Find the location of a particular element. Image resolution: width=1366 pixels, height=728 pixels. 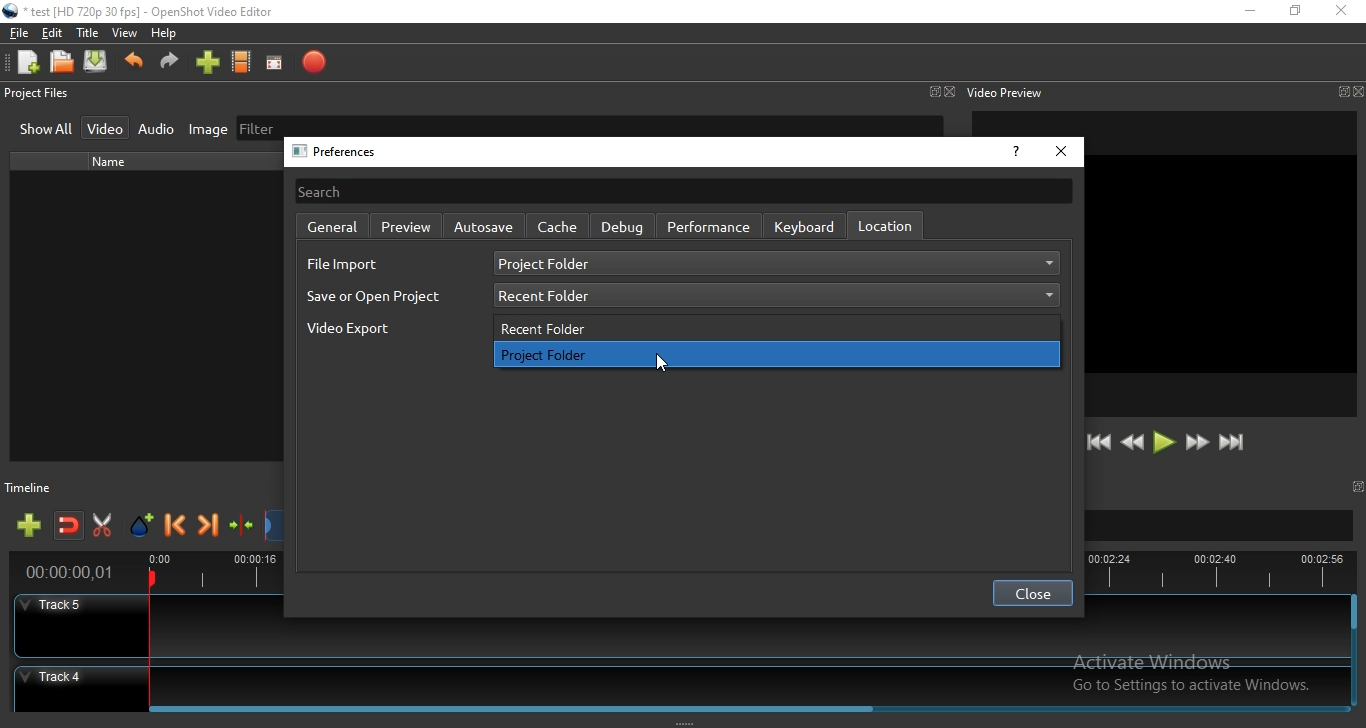

Rewind  is located at coordinates (1132, 443).